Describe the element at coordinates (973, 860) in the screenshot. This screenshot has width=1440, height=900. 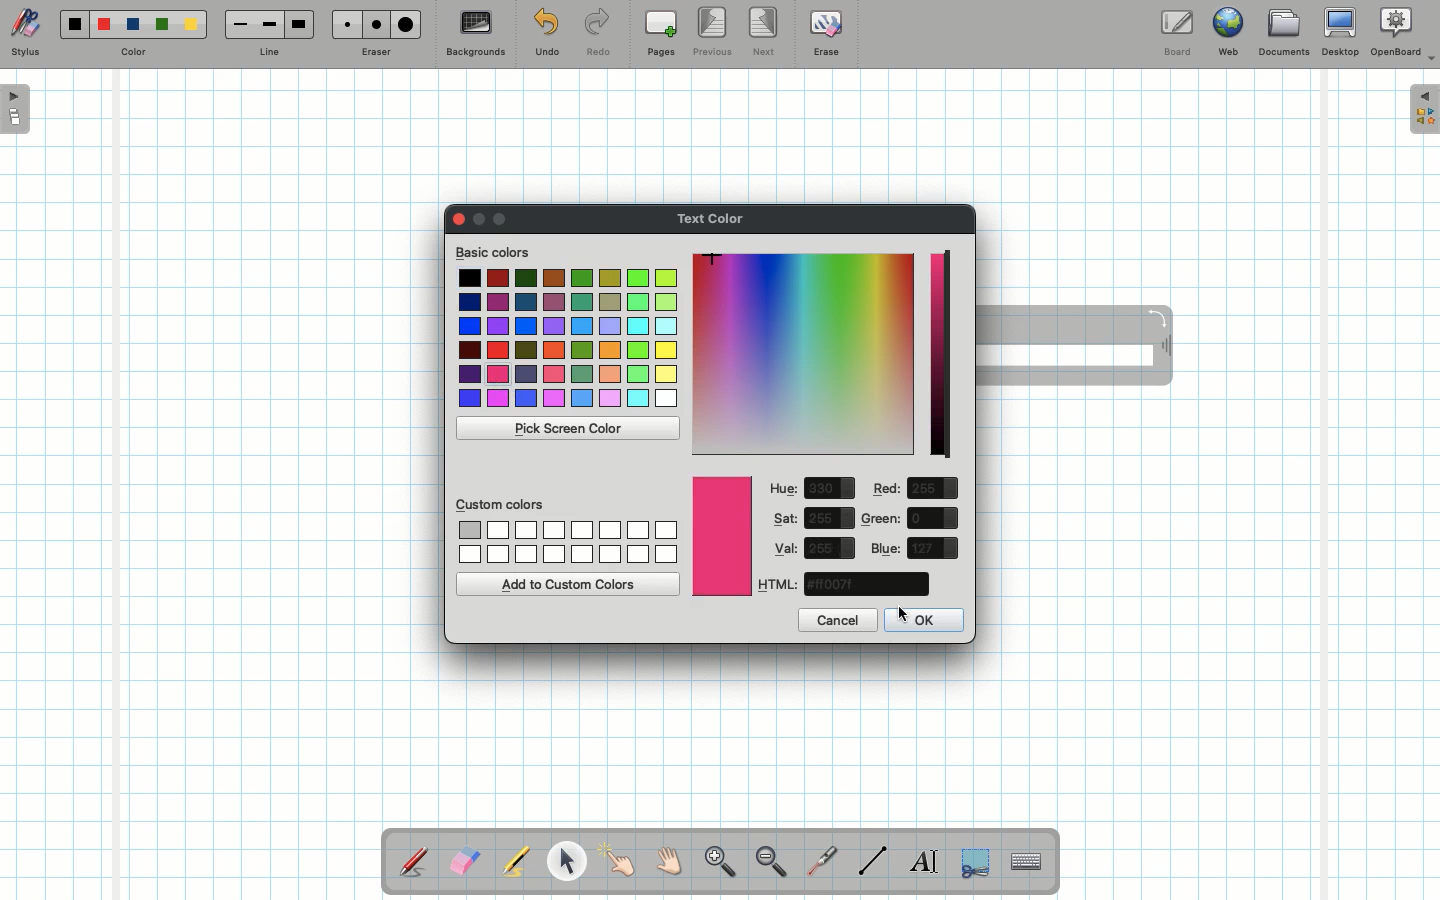
I see `Selection` at that location.